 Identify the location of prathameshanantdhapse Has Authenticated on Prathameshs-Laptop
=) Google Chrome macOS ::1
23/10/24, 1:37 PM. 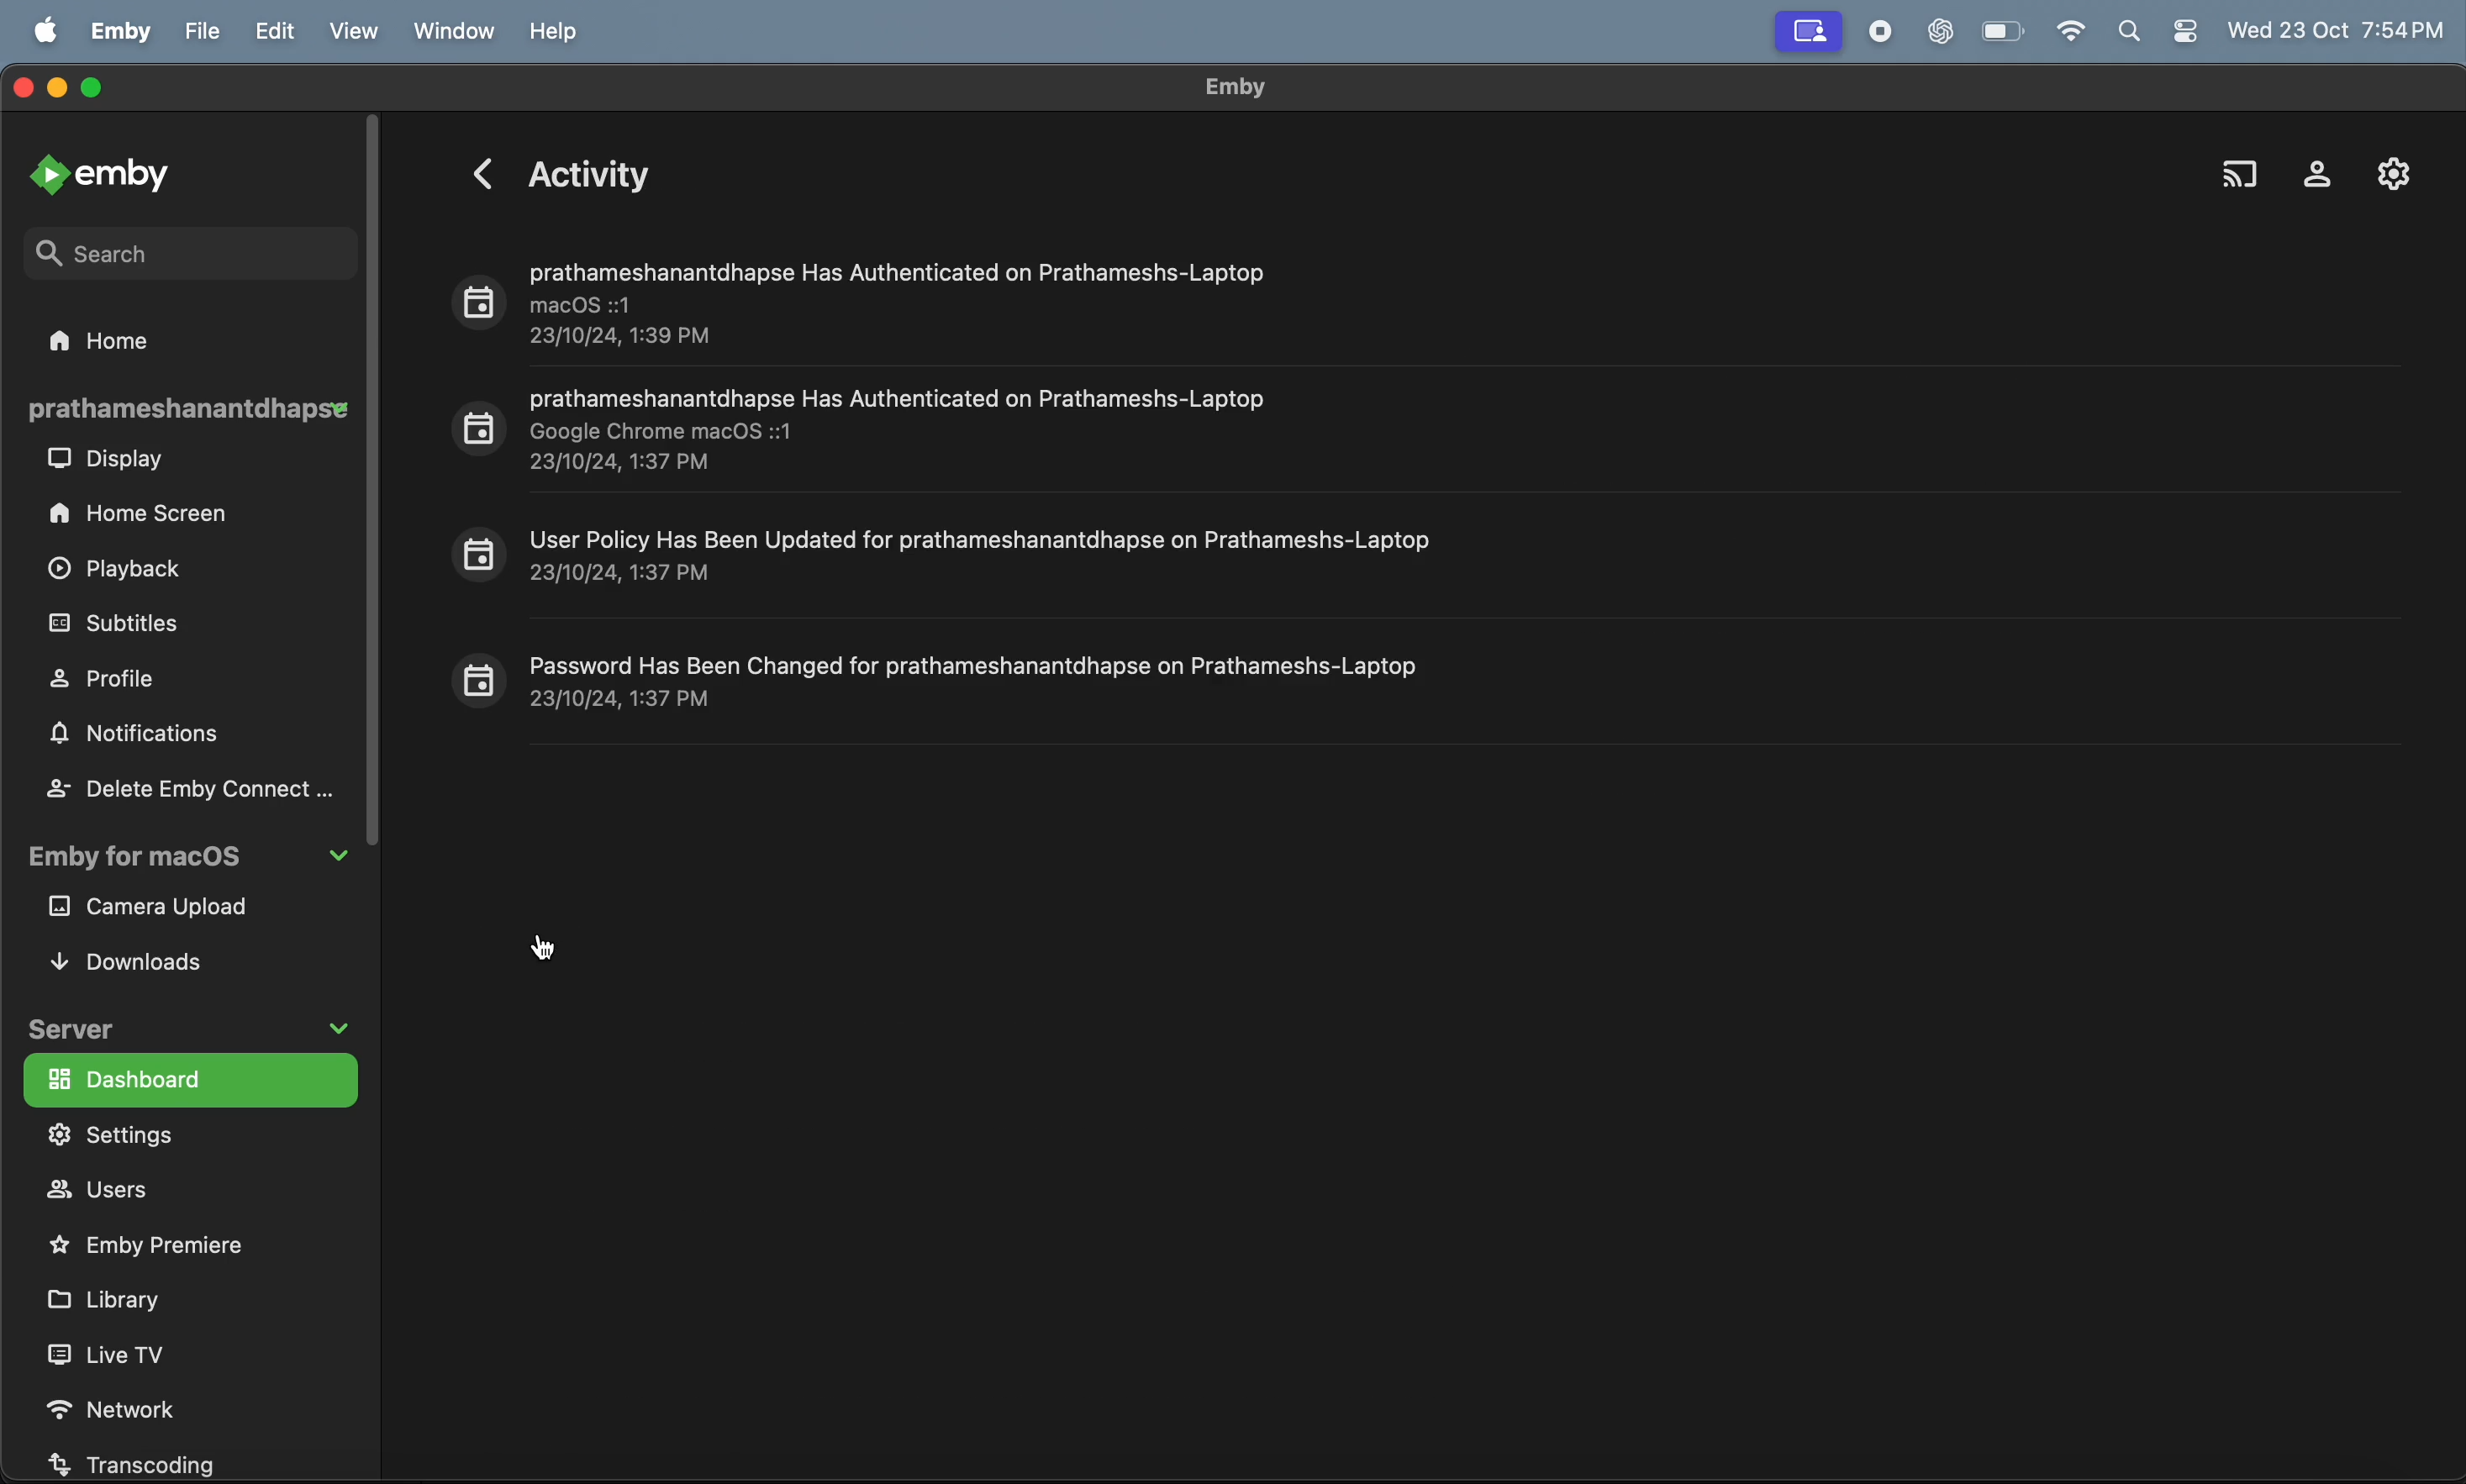
(867, 428).